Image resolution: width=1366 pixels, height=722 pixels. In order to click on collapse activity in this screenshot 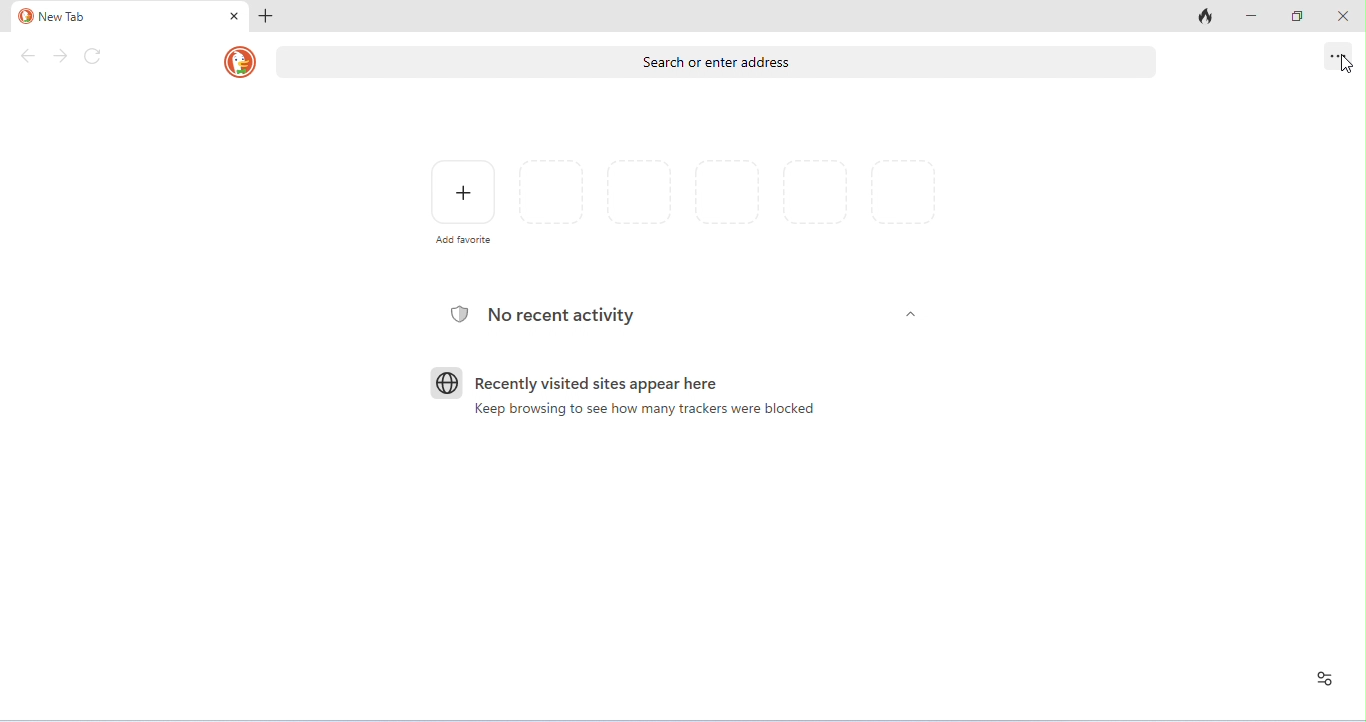, I will do `click(911, 314)`.